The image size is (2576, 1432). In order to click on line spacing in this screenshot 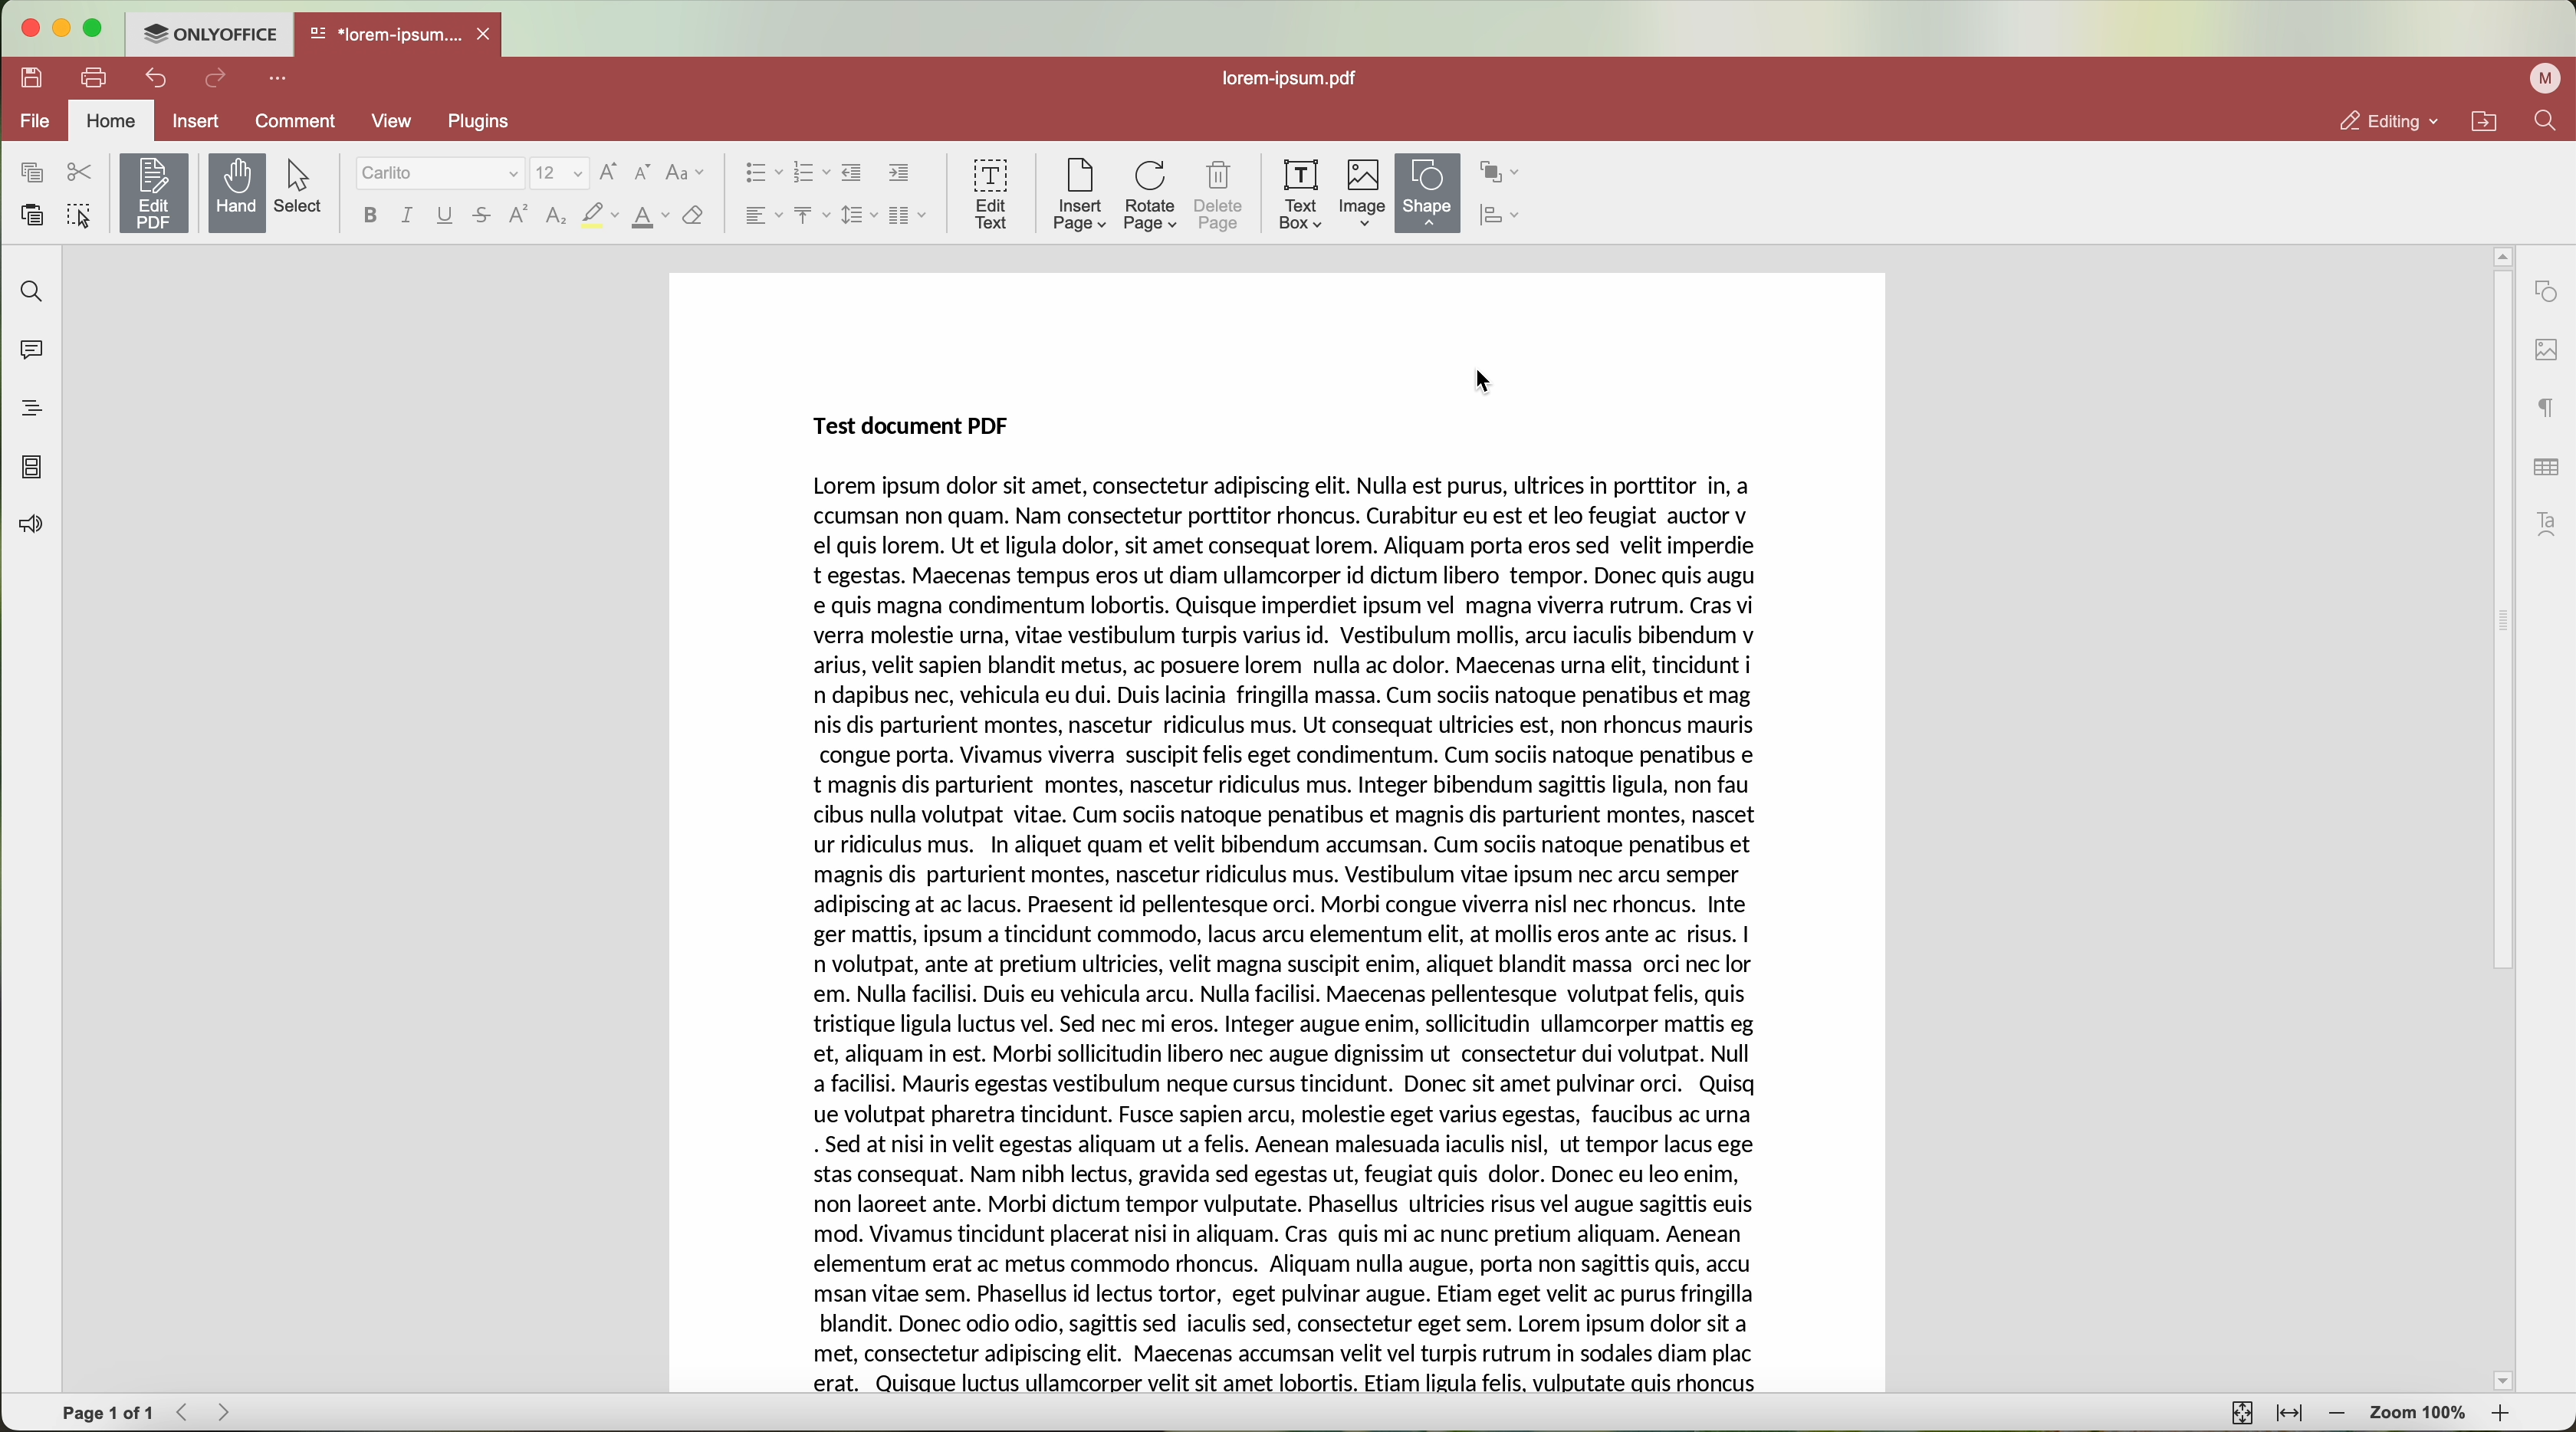, I will do `click(856, 215)`.